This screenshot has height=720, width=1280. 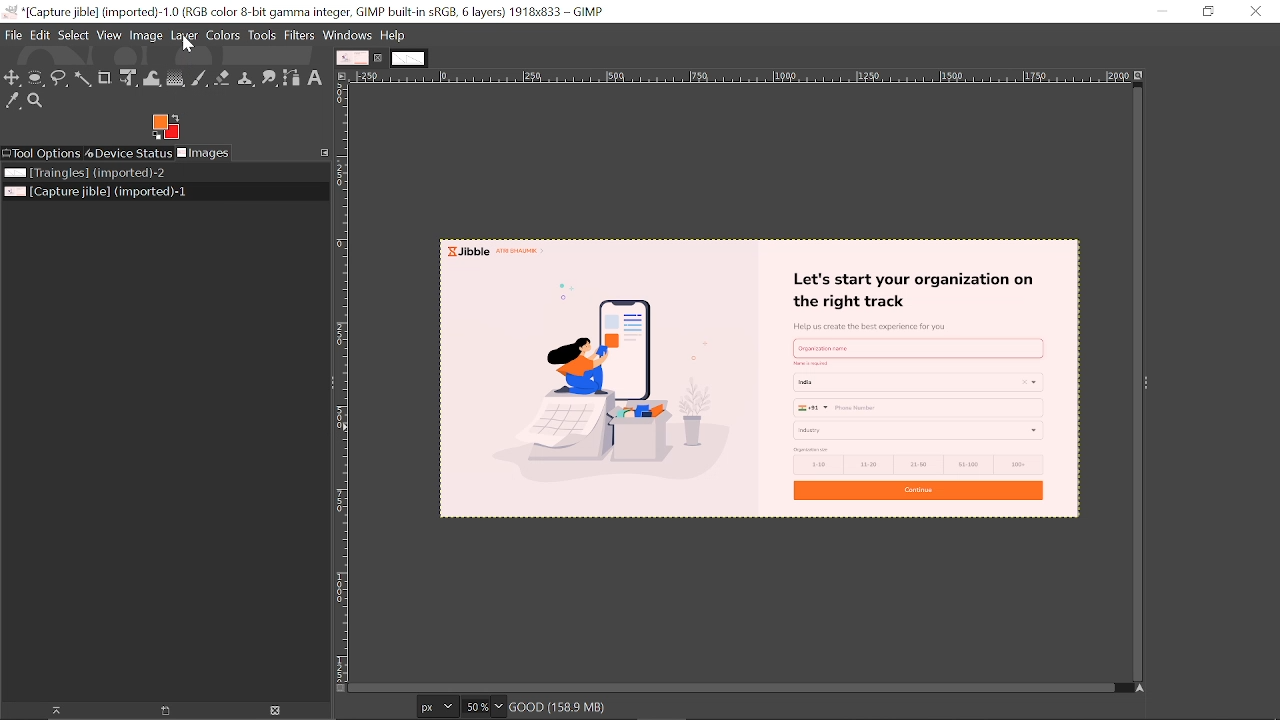 I want to click on Wrap text tool, so click(x=152, y=78).